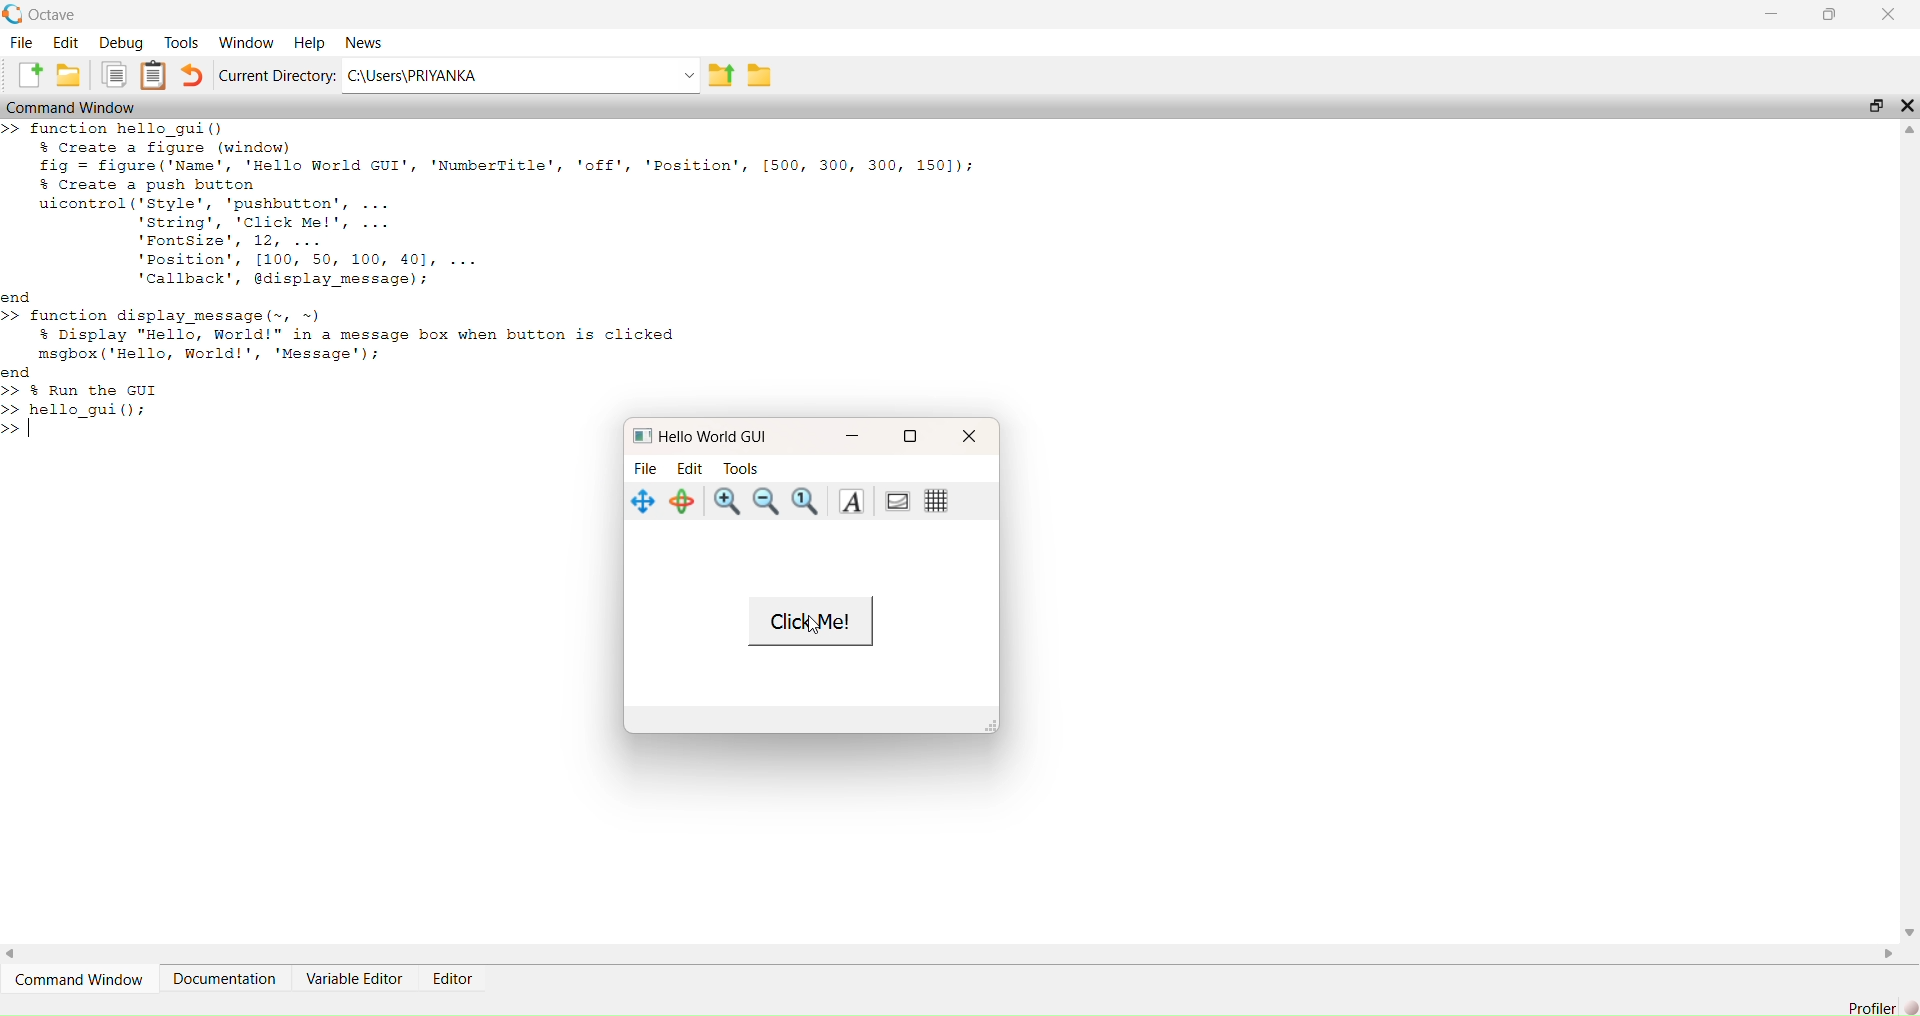 This screenshot has height=1016, width=1920. I want to click on cursor, so click(816, 627).